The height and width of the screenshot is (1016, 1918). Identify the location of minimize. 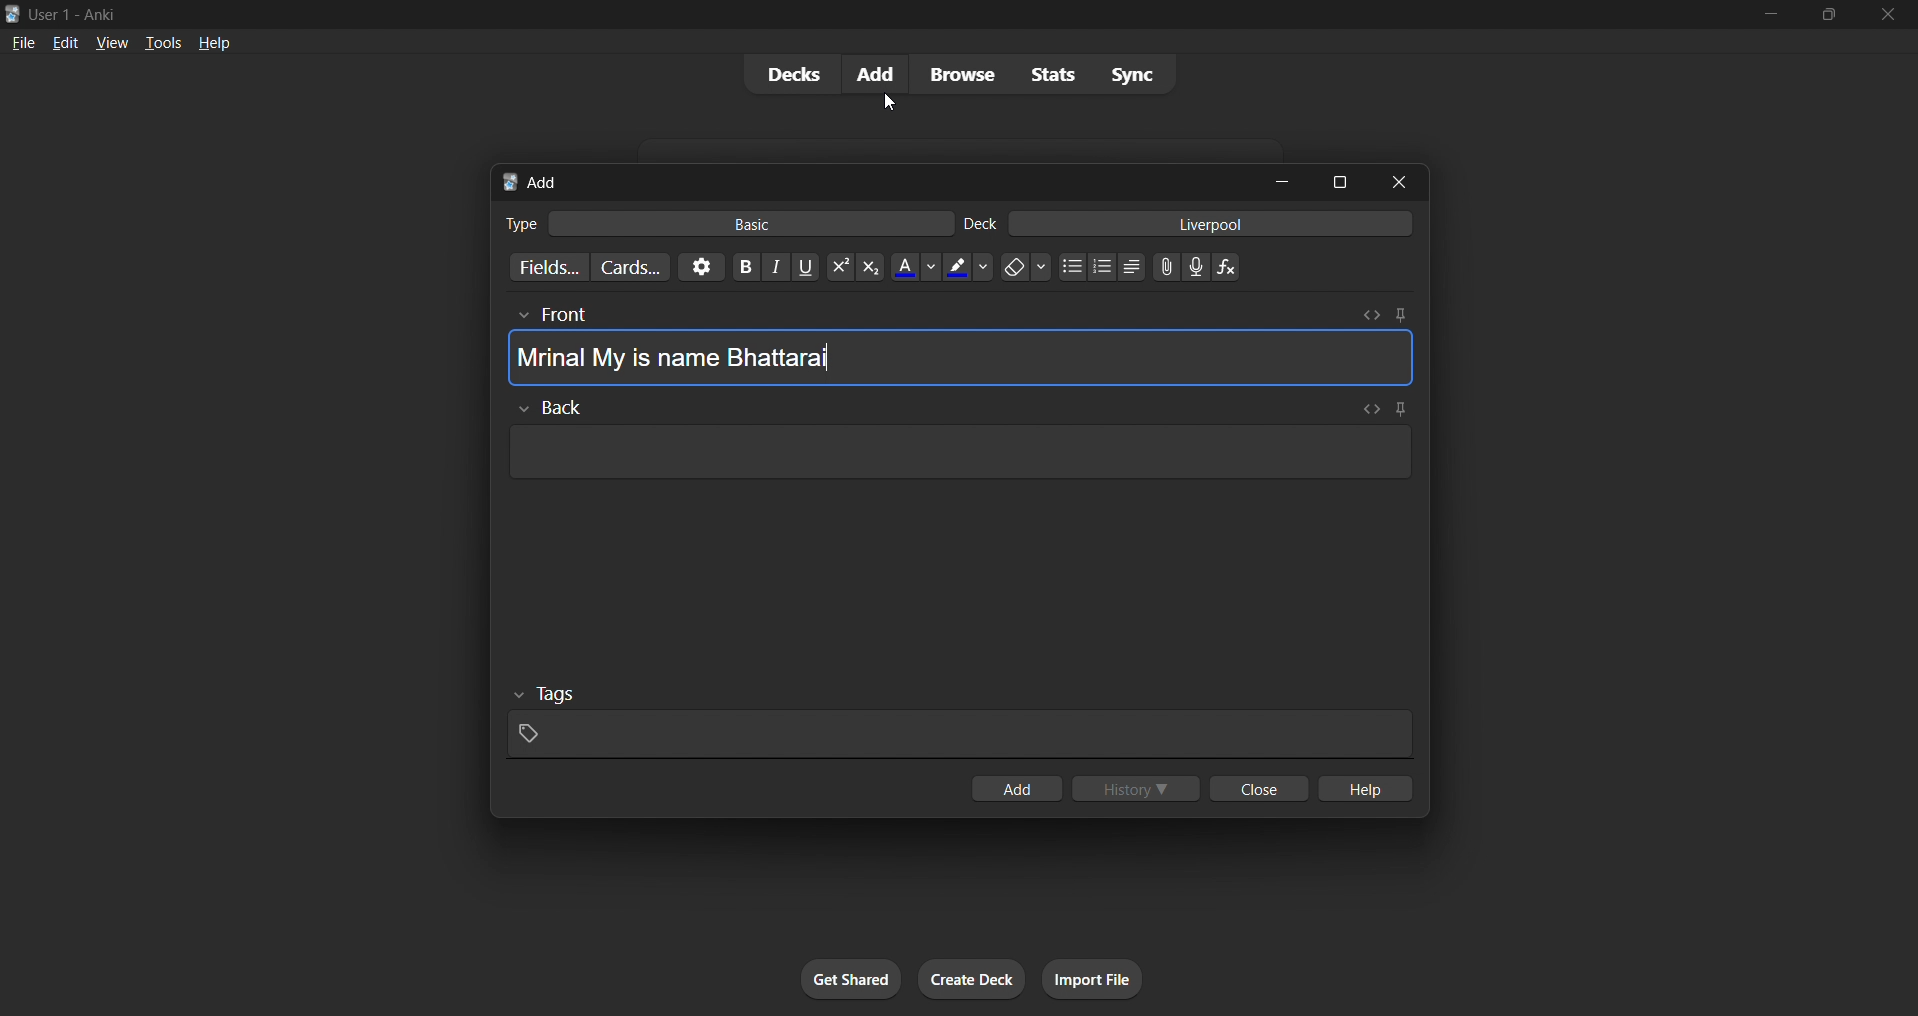
(1274, 180).